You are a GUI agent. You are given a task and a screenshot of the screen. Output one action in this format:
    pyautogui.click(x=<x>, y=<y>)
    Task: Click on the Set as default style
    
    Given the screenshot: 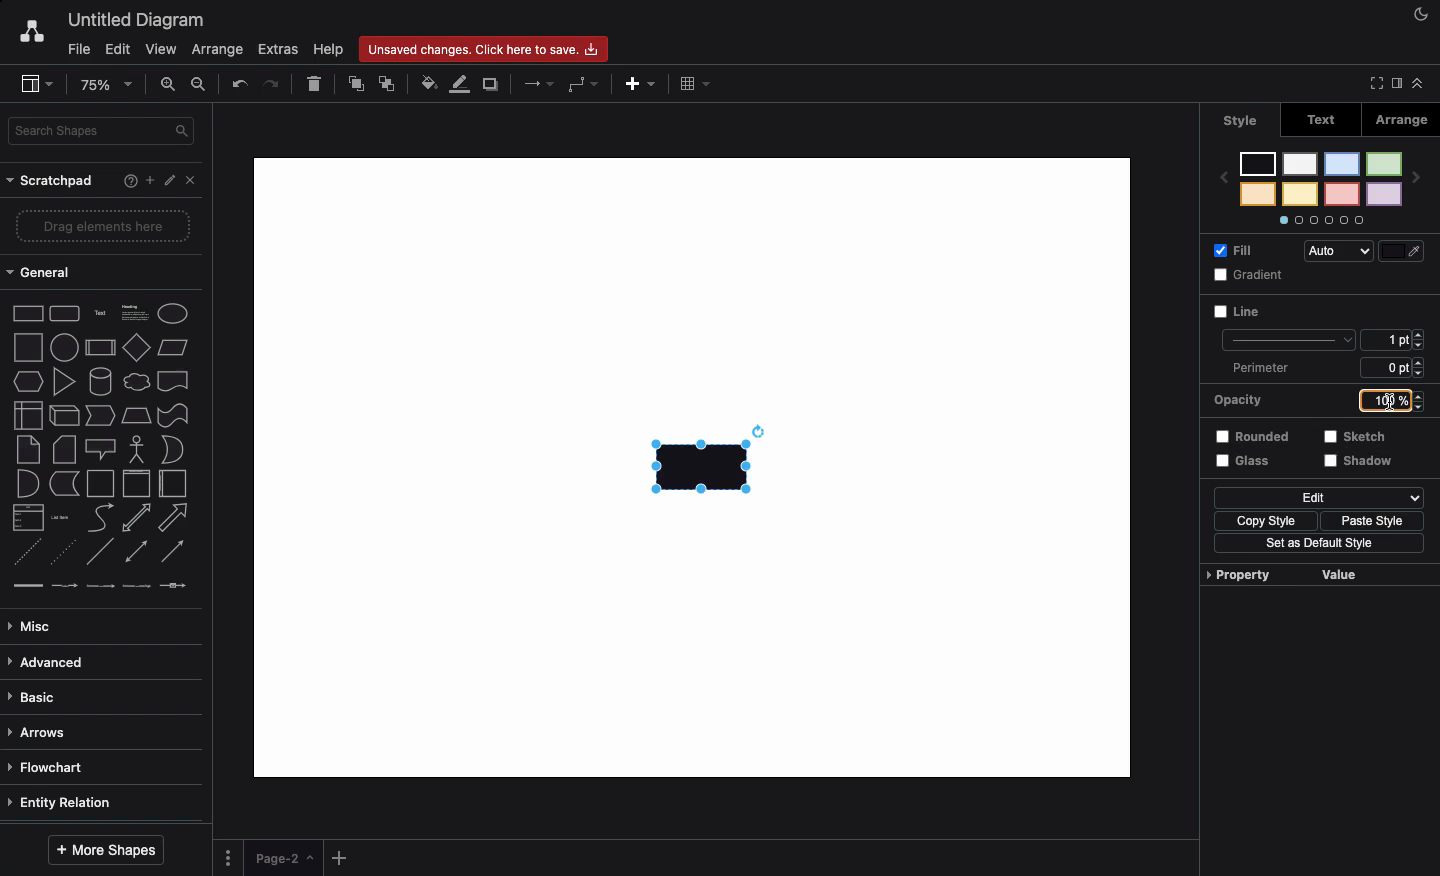 What is the action you would take?
    pyautogui.click(x=1315, y=545)
    